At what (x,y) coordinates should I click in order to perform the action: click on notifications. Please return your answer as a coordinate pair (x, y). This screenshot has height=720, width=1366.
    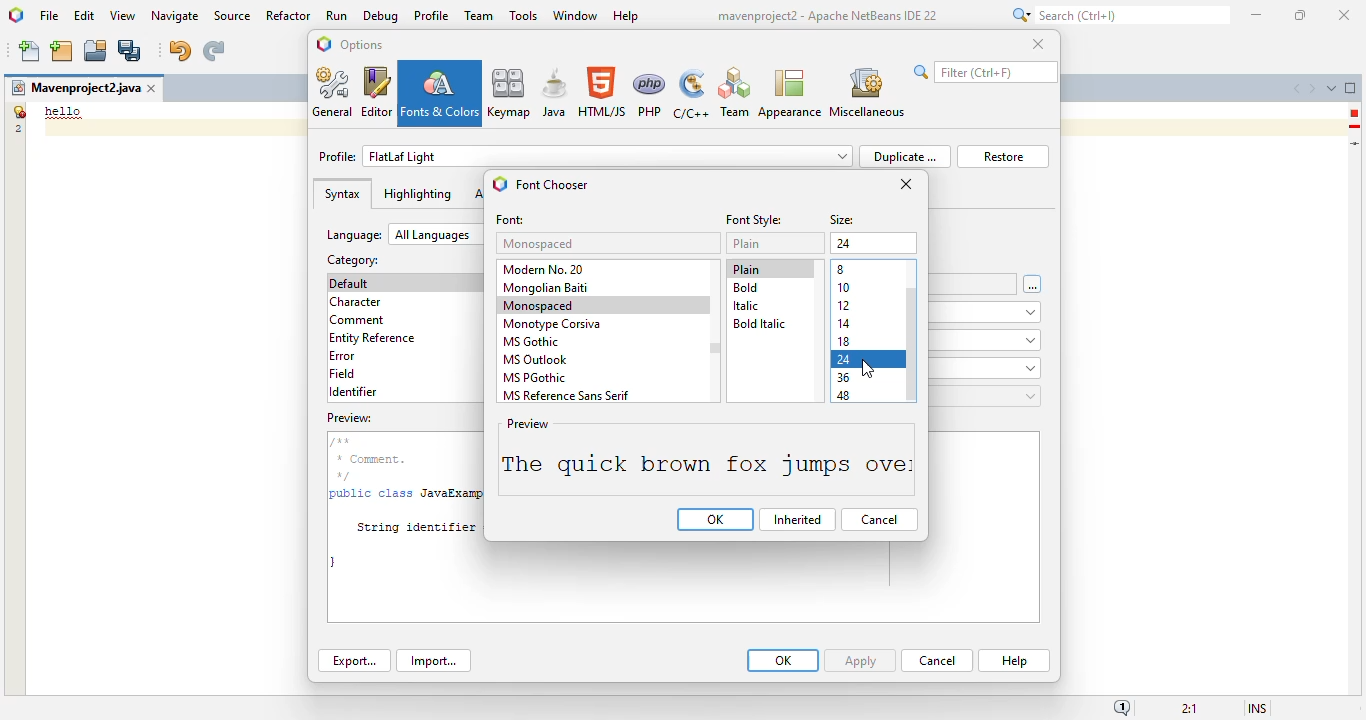
    Looking at the image, I should click on (1122, 707).